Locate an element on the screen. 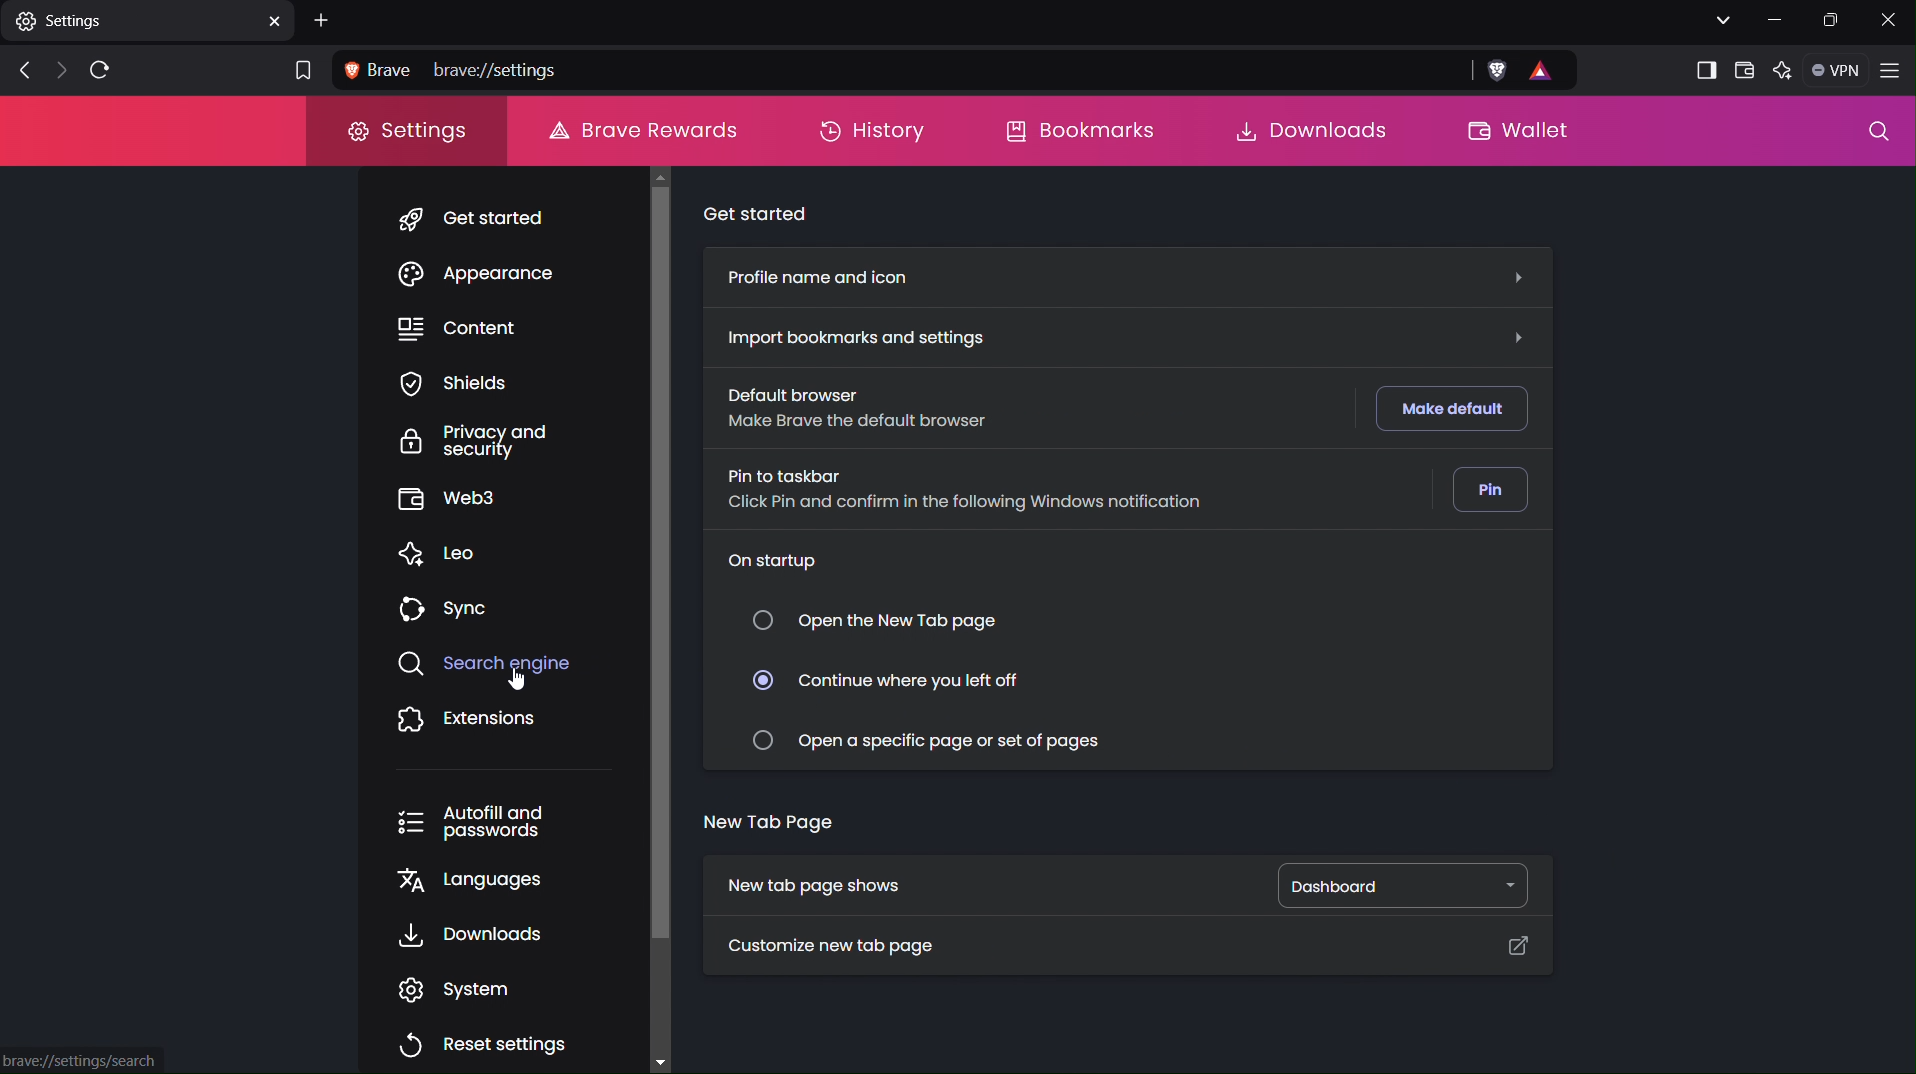  Leo AI is located at coordinates (1786, 71).